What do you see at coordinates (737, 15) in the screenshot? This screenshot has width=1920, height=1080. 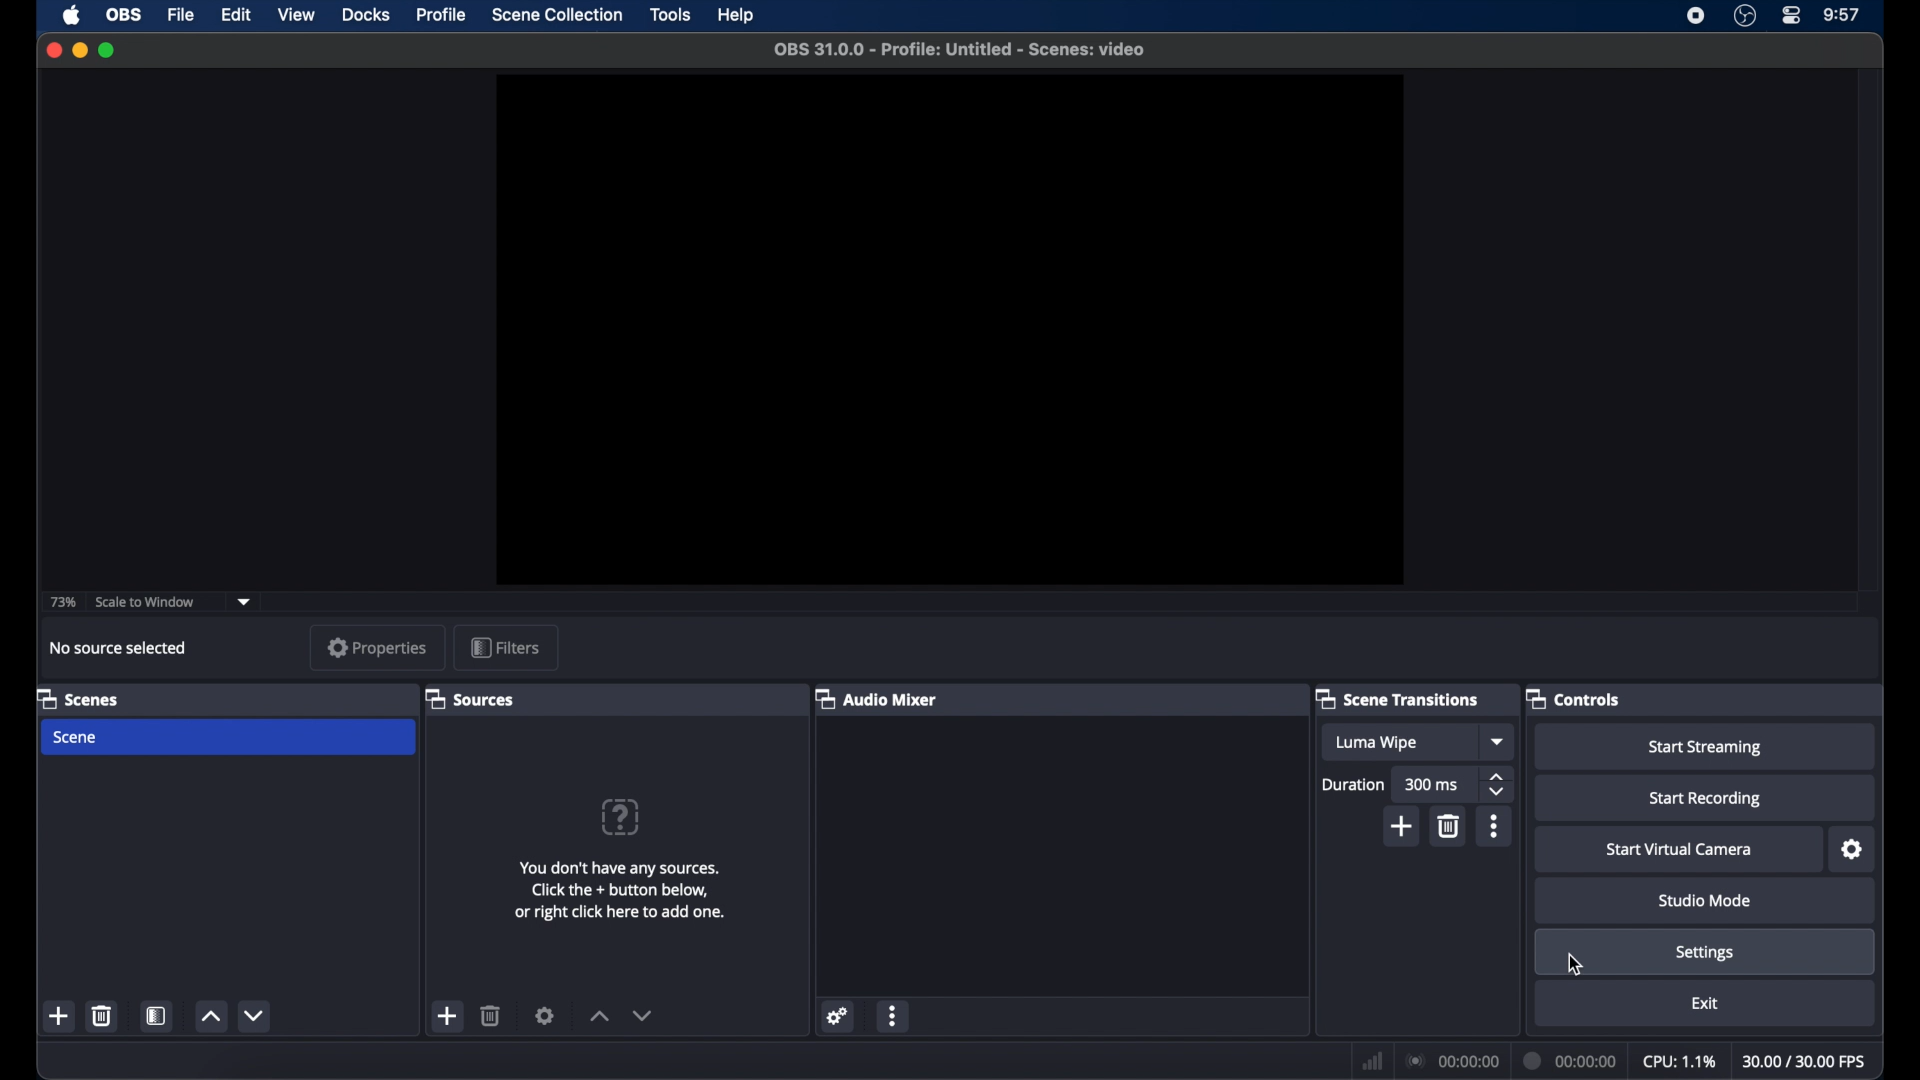 I see `help` at bounding box center [737, 15].